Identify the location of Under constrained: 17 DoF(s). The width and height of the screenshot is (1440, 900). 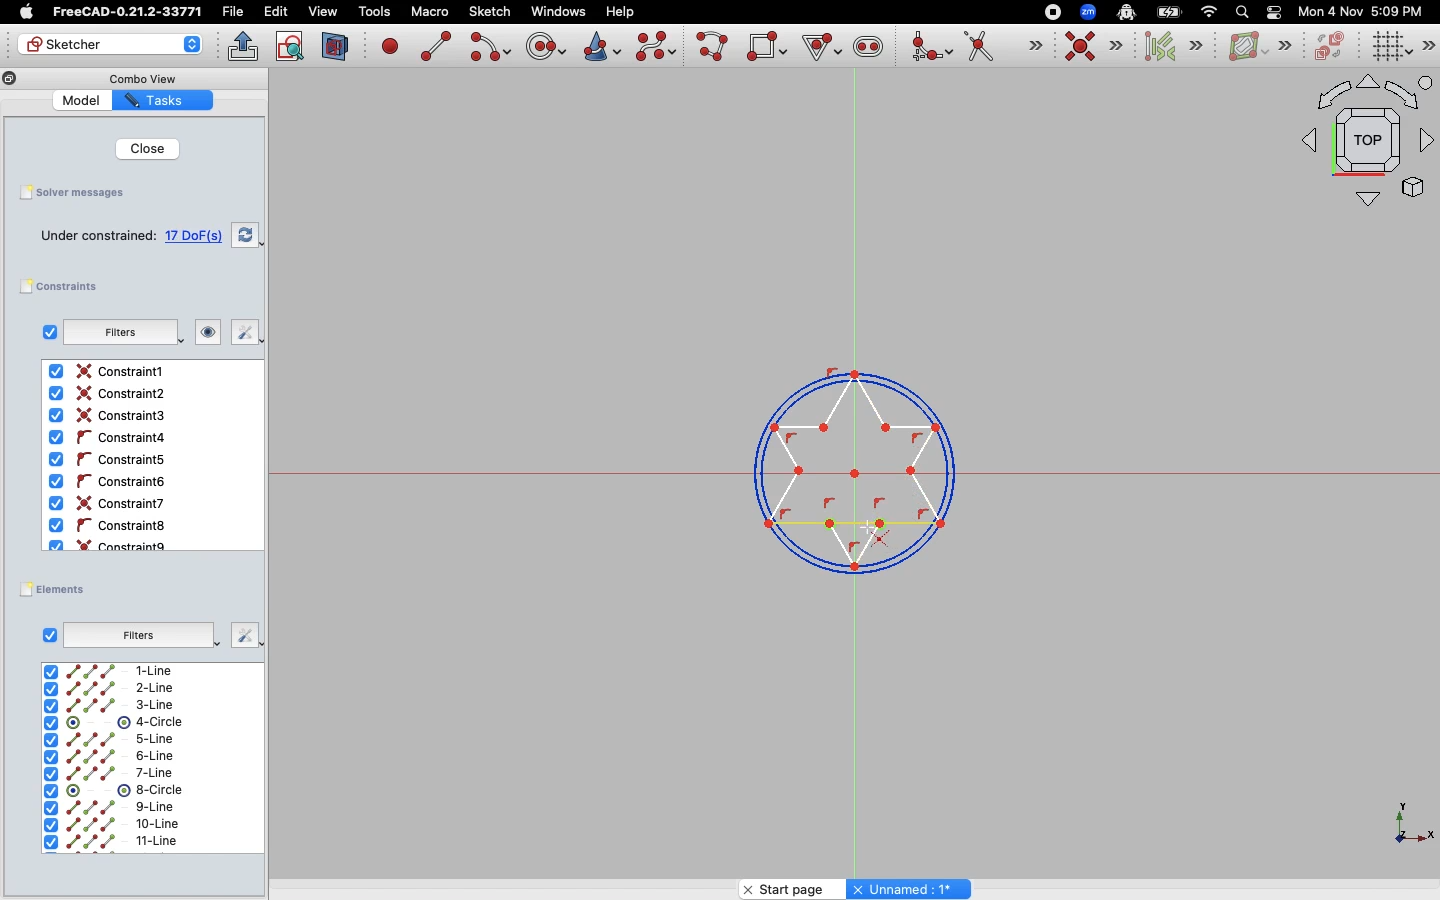
(131, 235).